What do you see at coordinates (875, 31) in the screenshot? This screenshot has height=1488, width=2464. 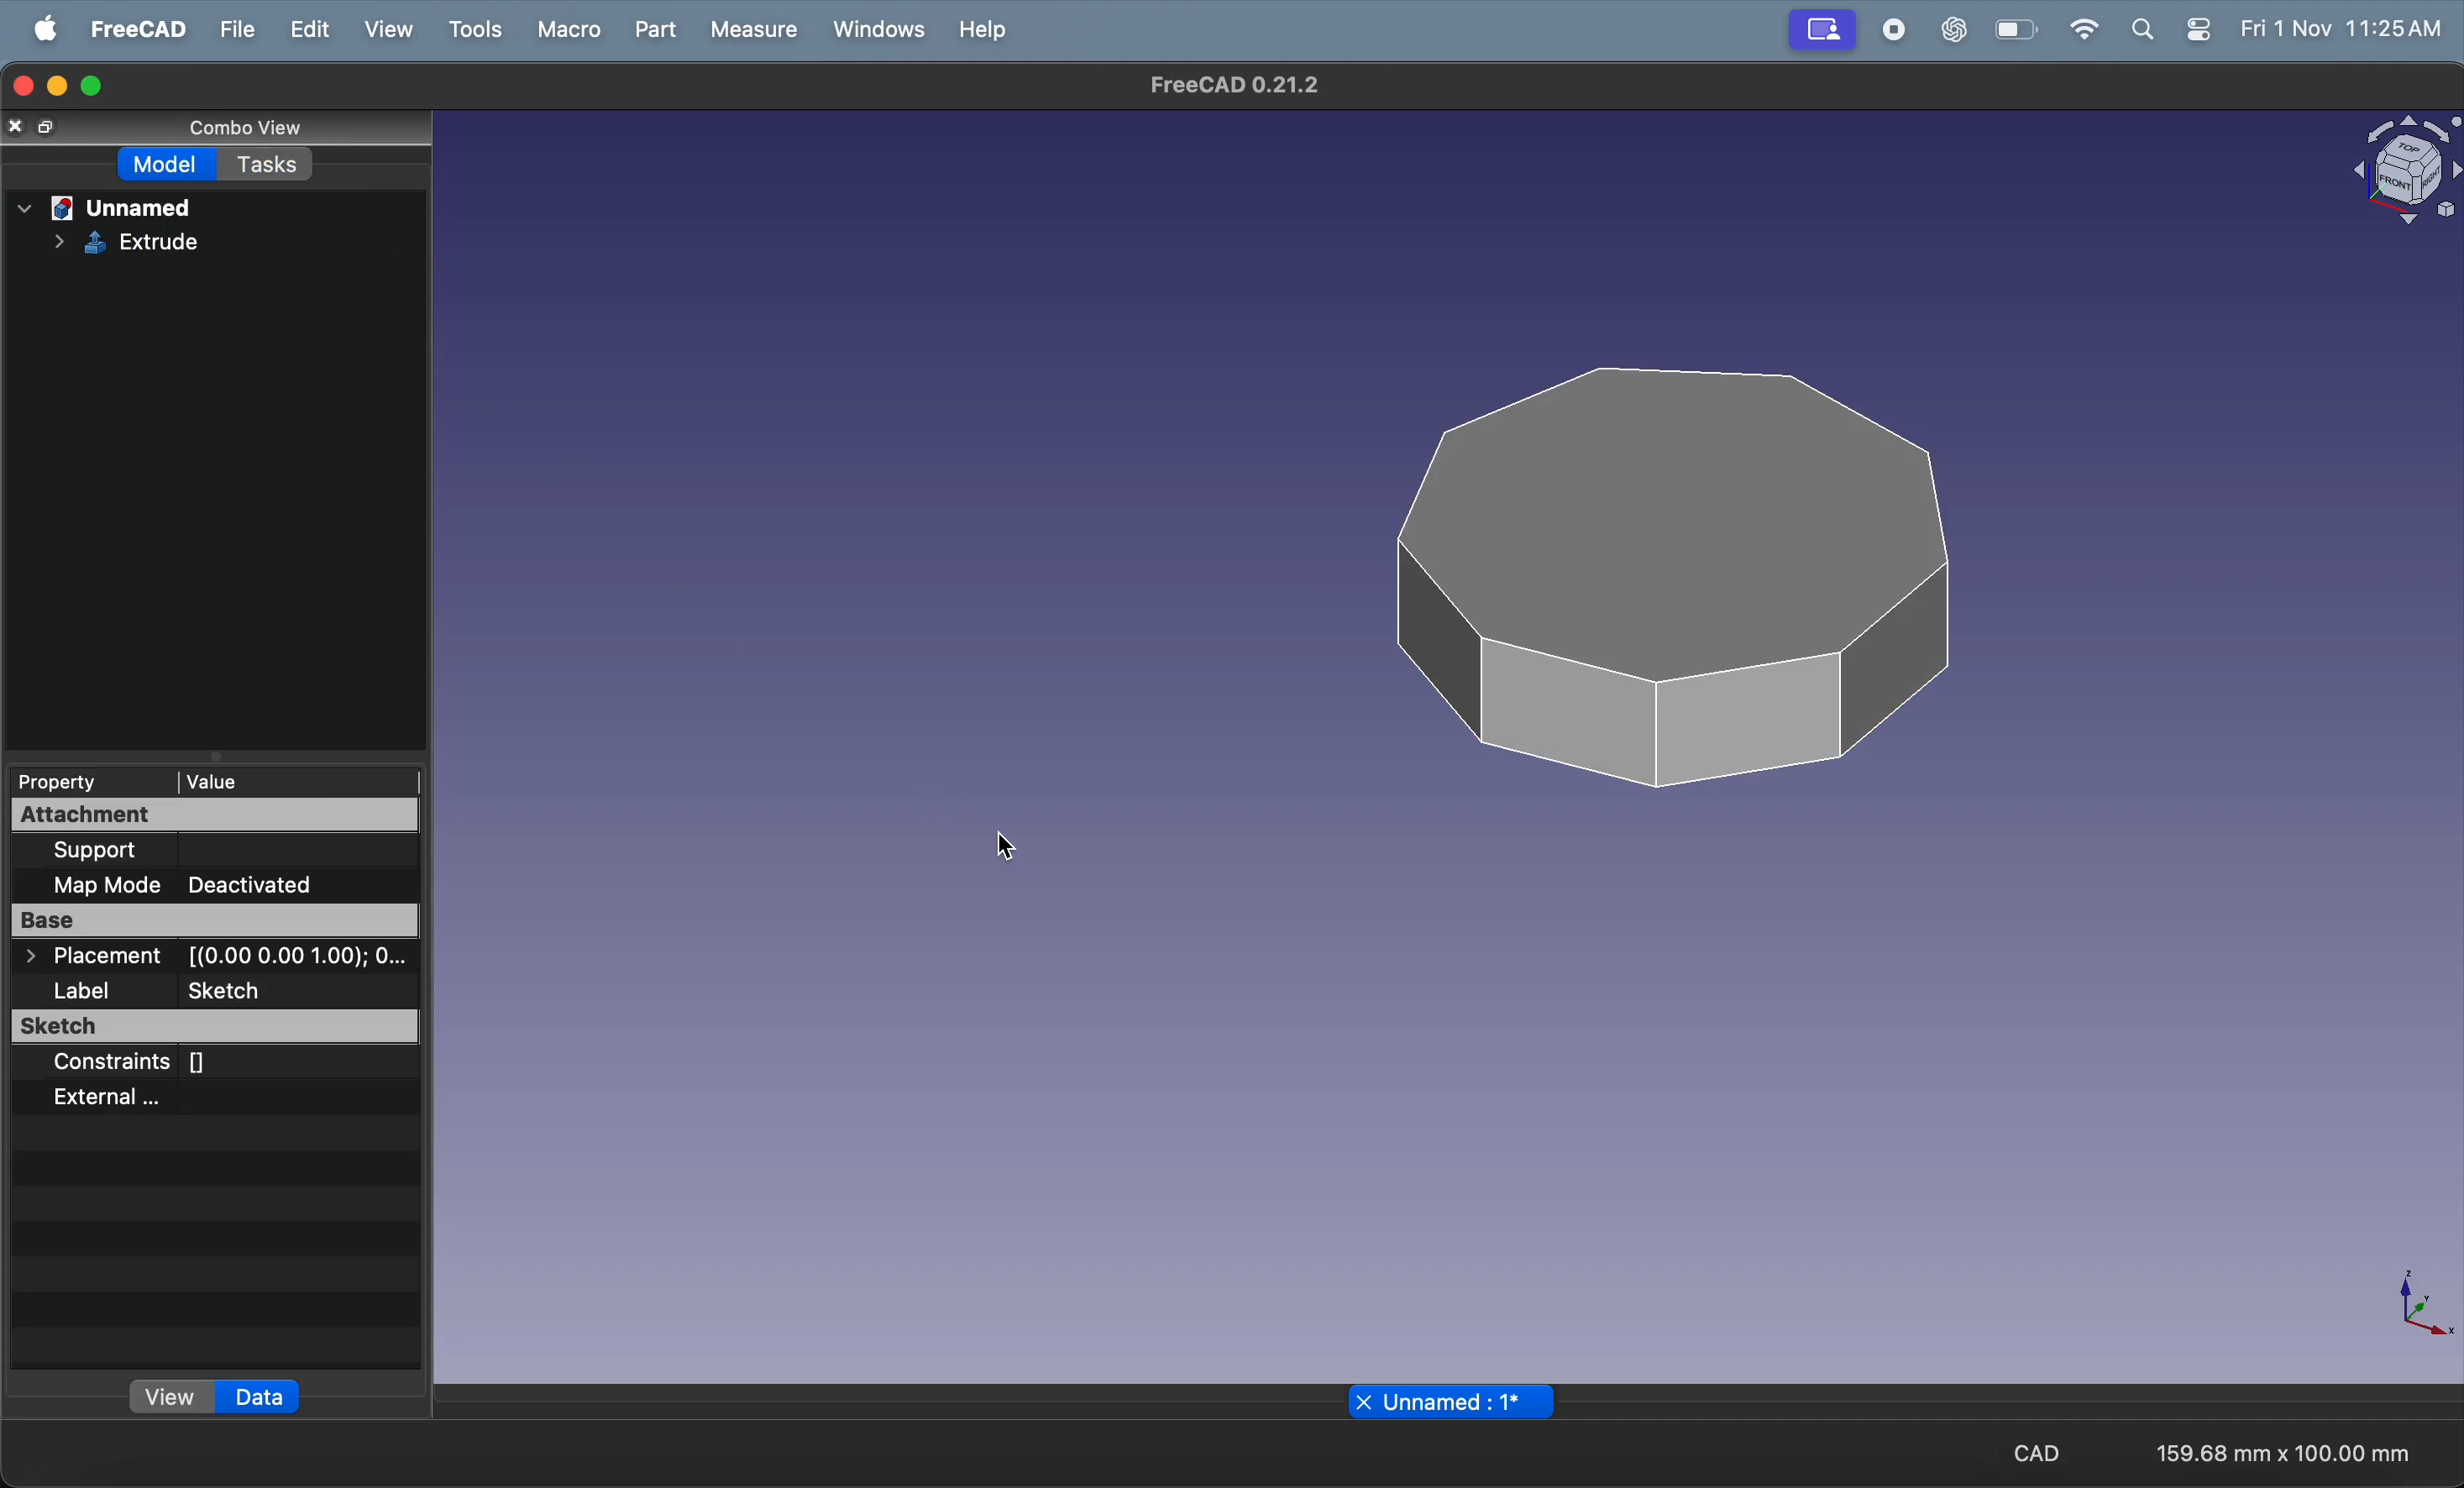 I see `windows` at bounding box center [875, 31].